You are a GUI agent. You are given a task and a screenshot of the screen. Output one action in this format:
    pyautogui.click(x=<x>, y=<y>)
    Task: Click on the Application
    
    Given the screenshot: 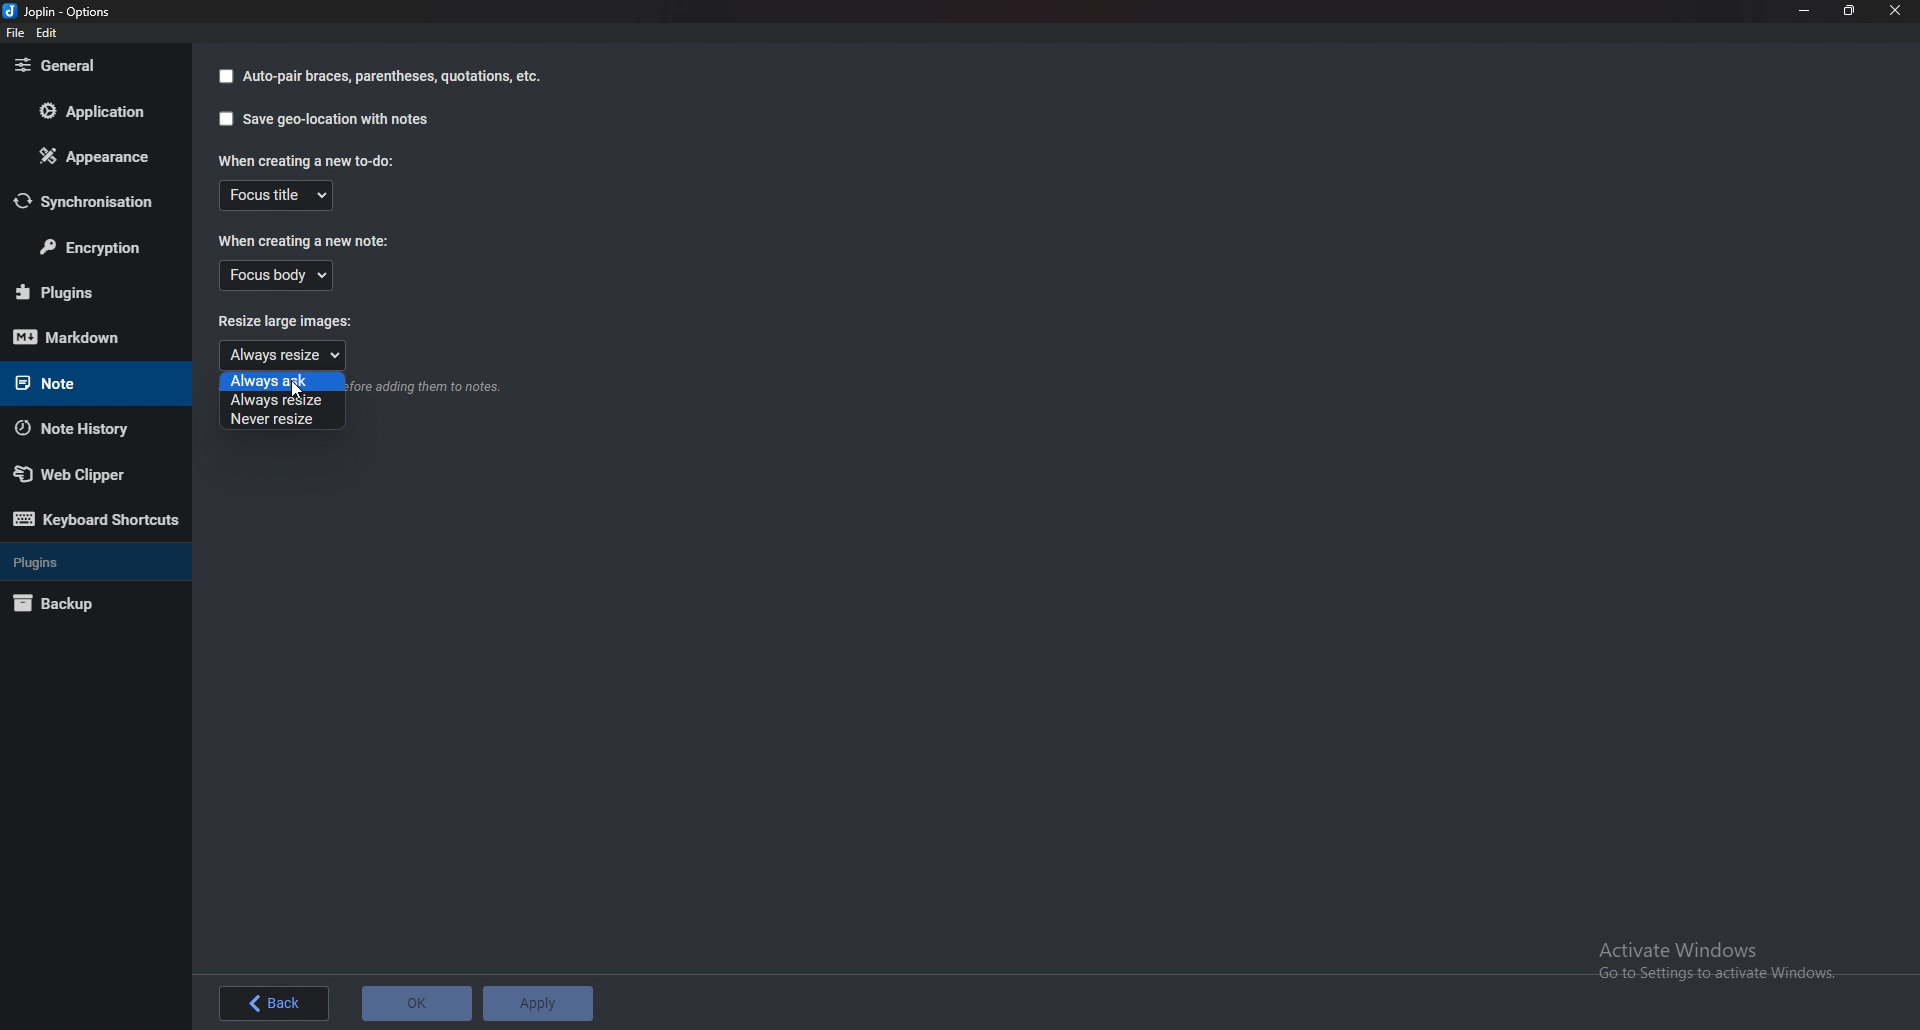 What is the action you would take?
    pyautogui.click(x=88, y=115)
    